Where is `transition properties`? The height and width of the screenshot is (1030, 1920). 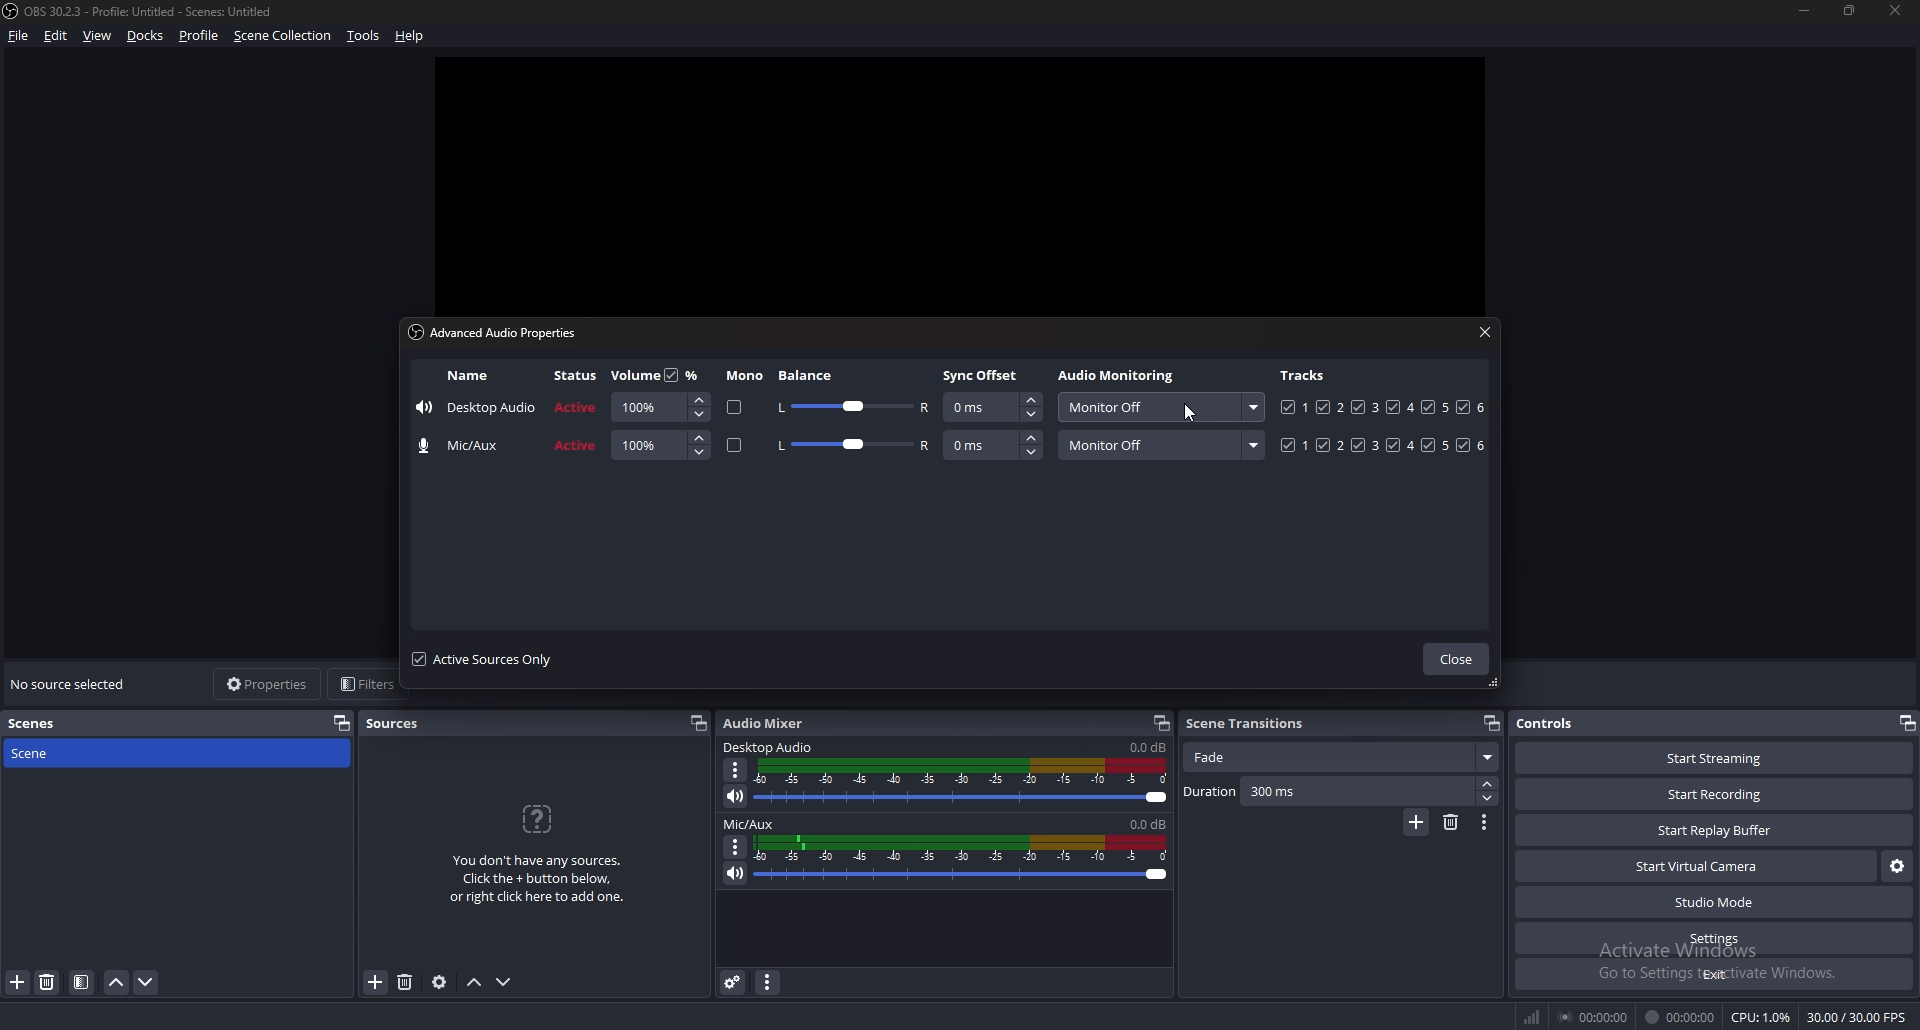
transition properties is located at coordinates (1484, 824).